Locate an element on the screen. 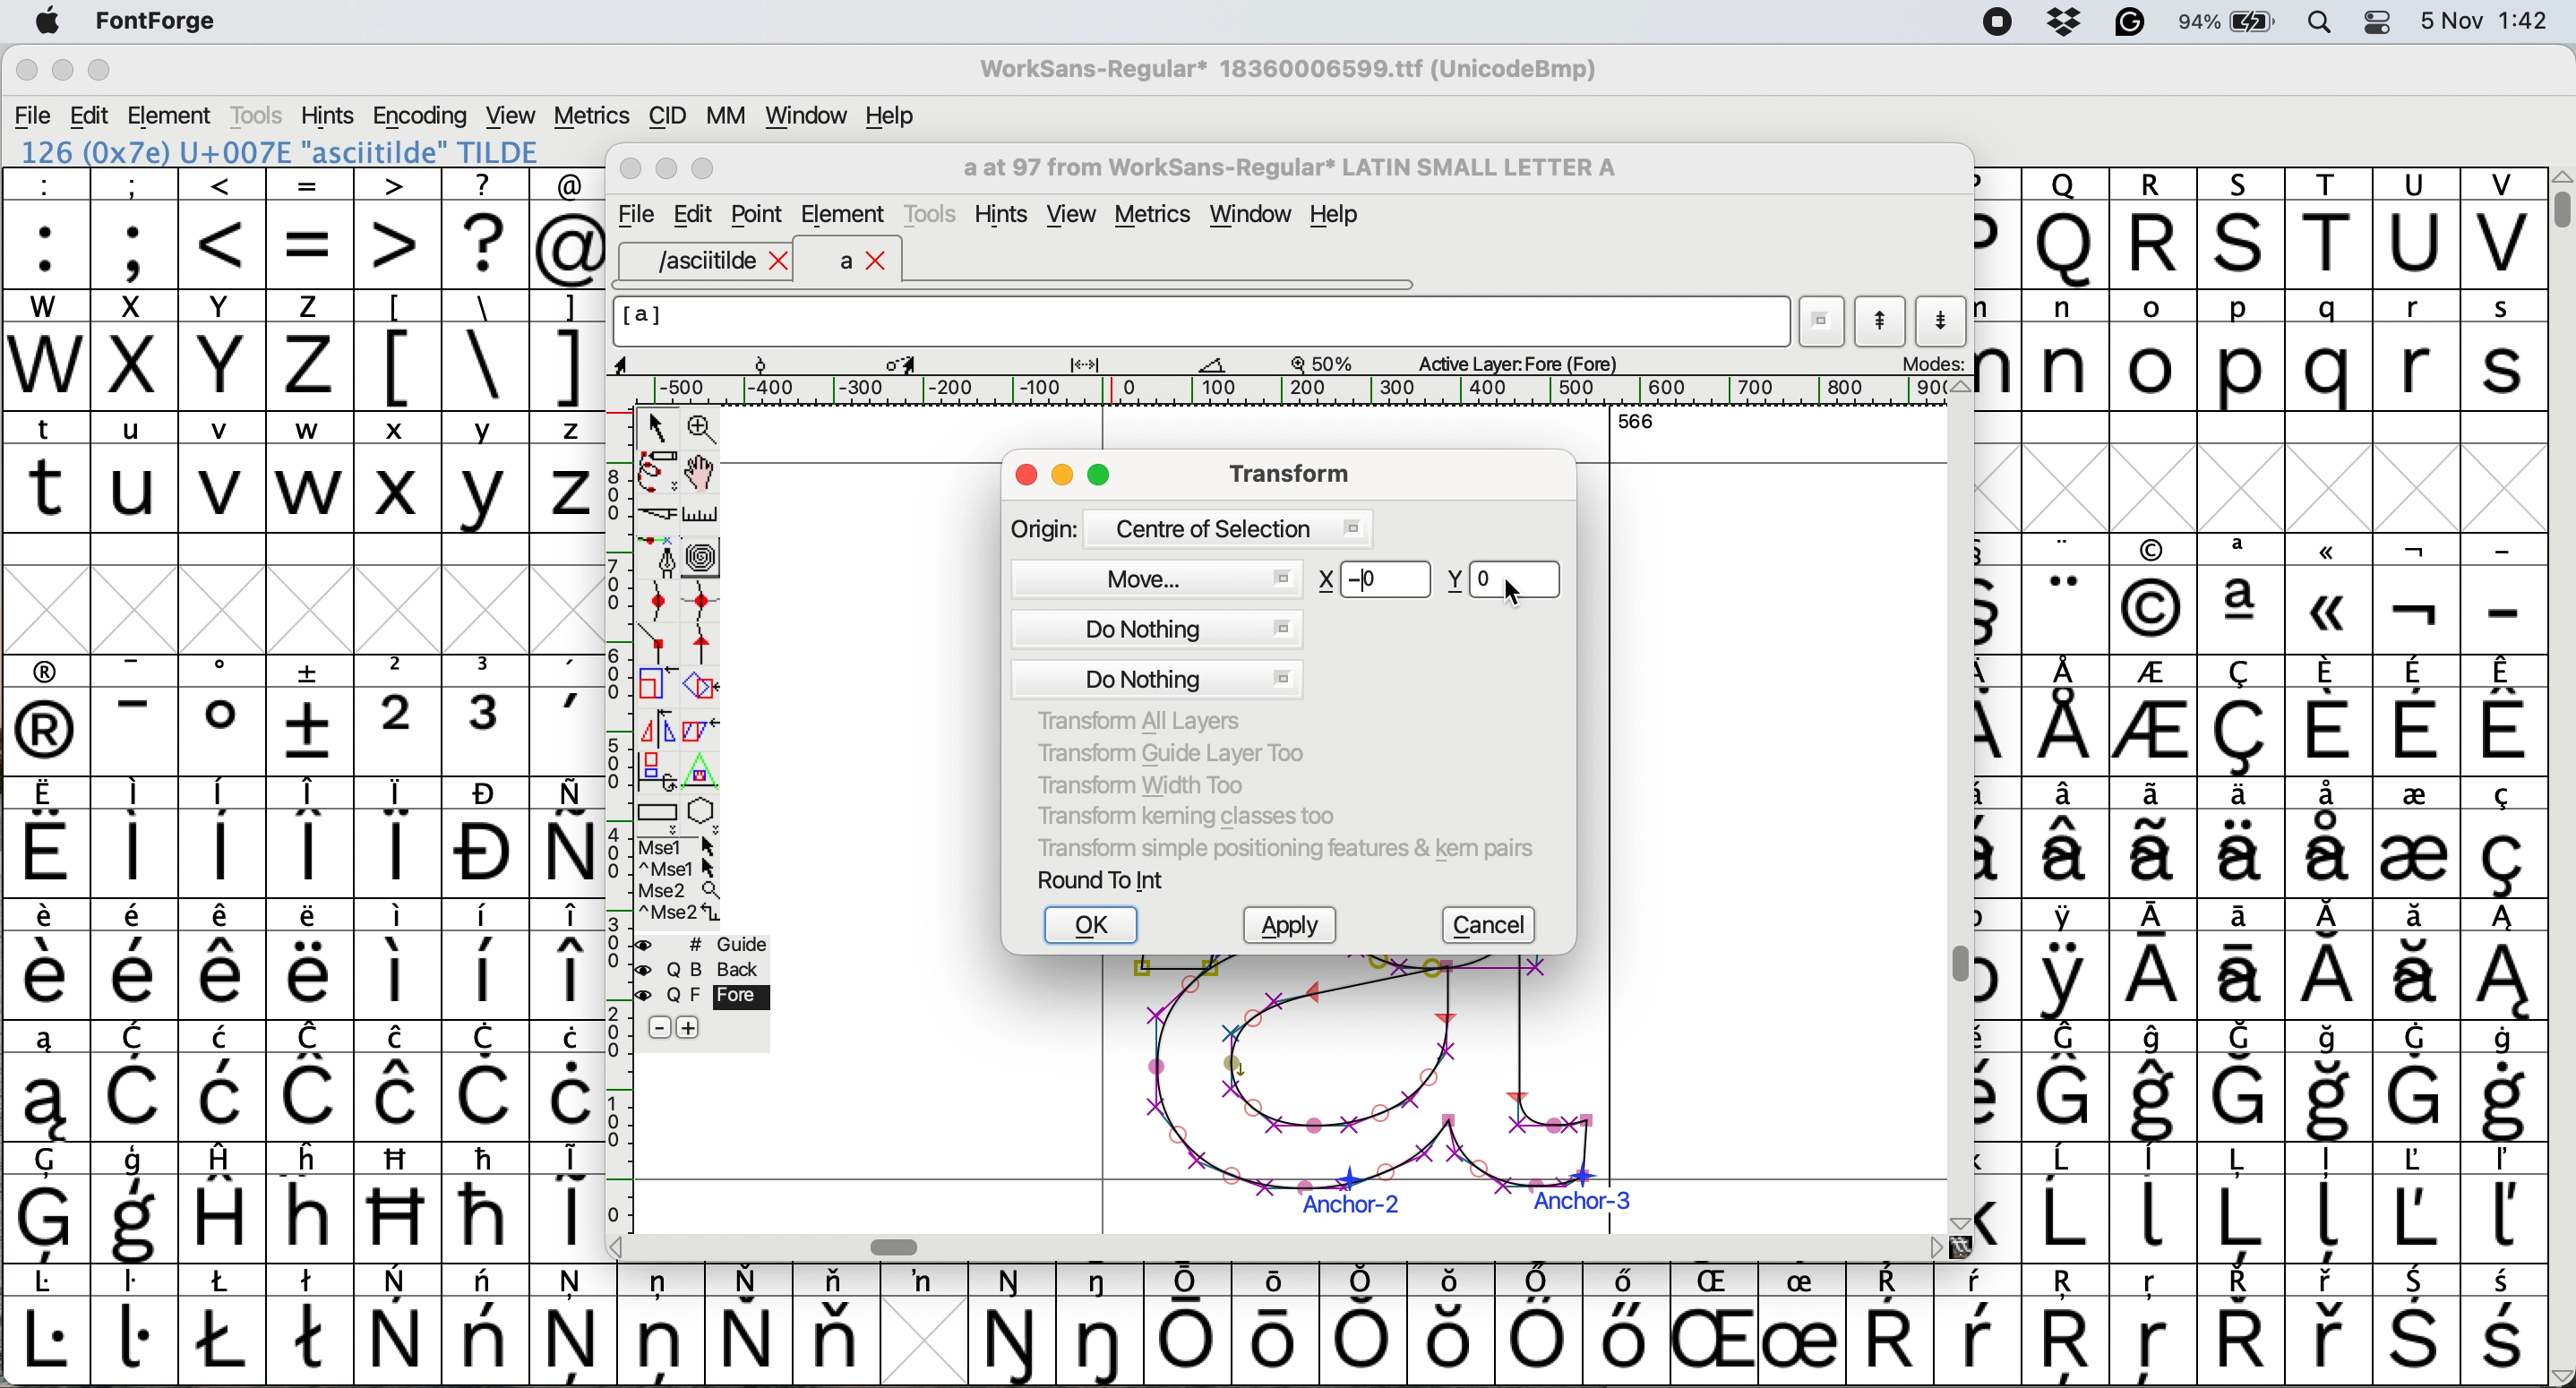 This screenshot has height=1388, width=2576. symbol is located at coordinates (223, 837).